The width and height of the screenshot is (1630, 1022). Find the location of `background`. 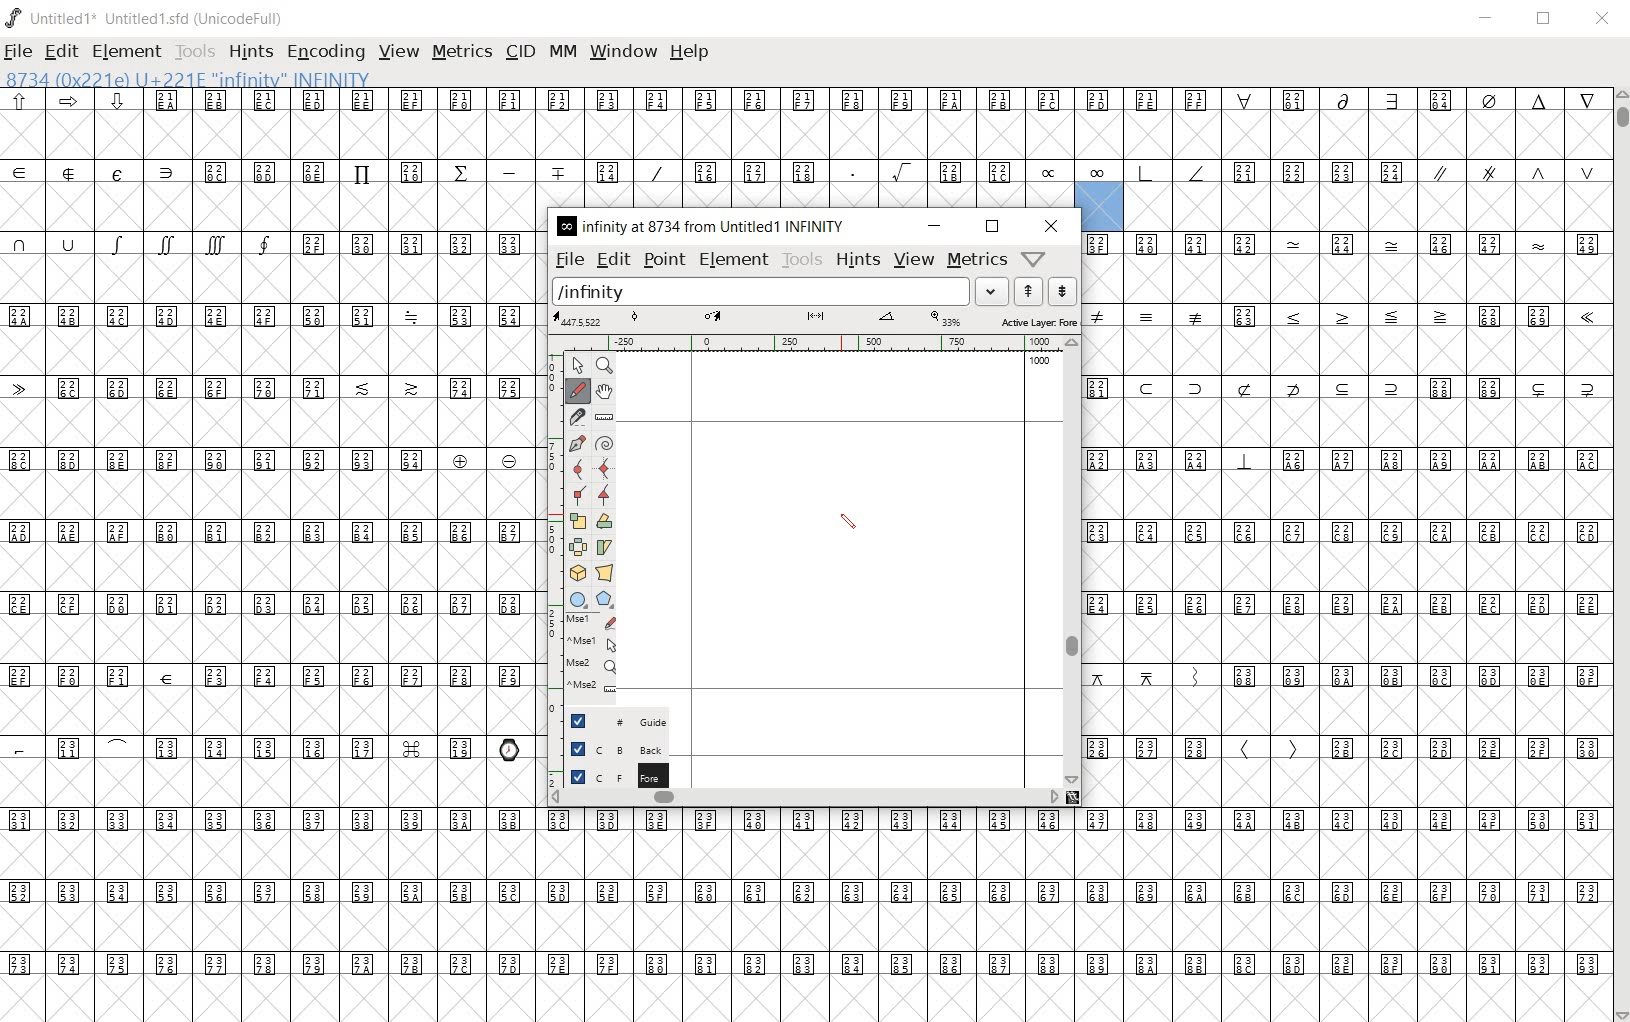

background is located at coordinates (608, 749).